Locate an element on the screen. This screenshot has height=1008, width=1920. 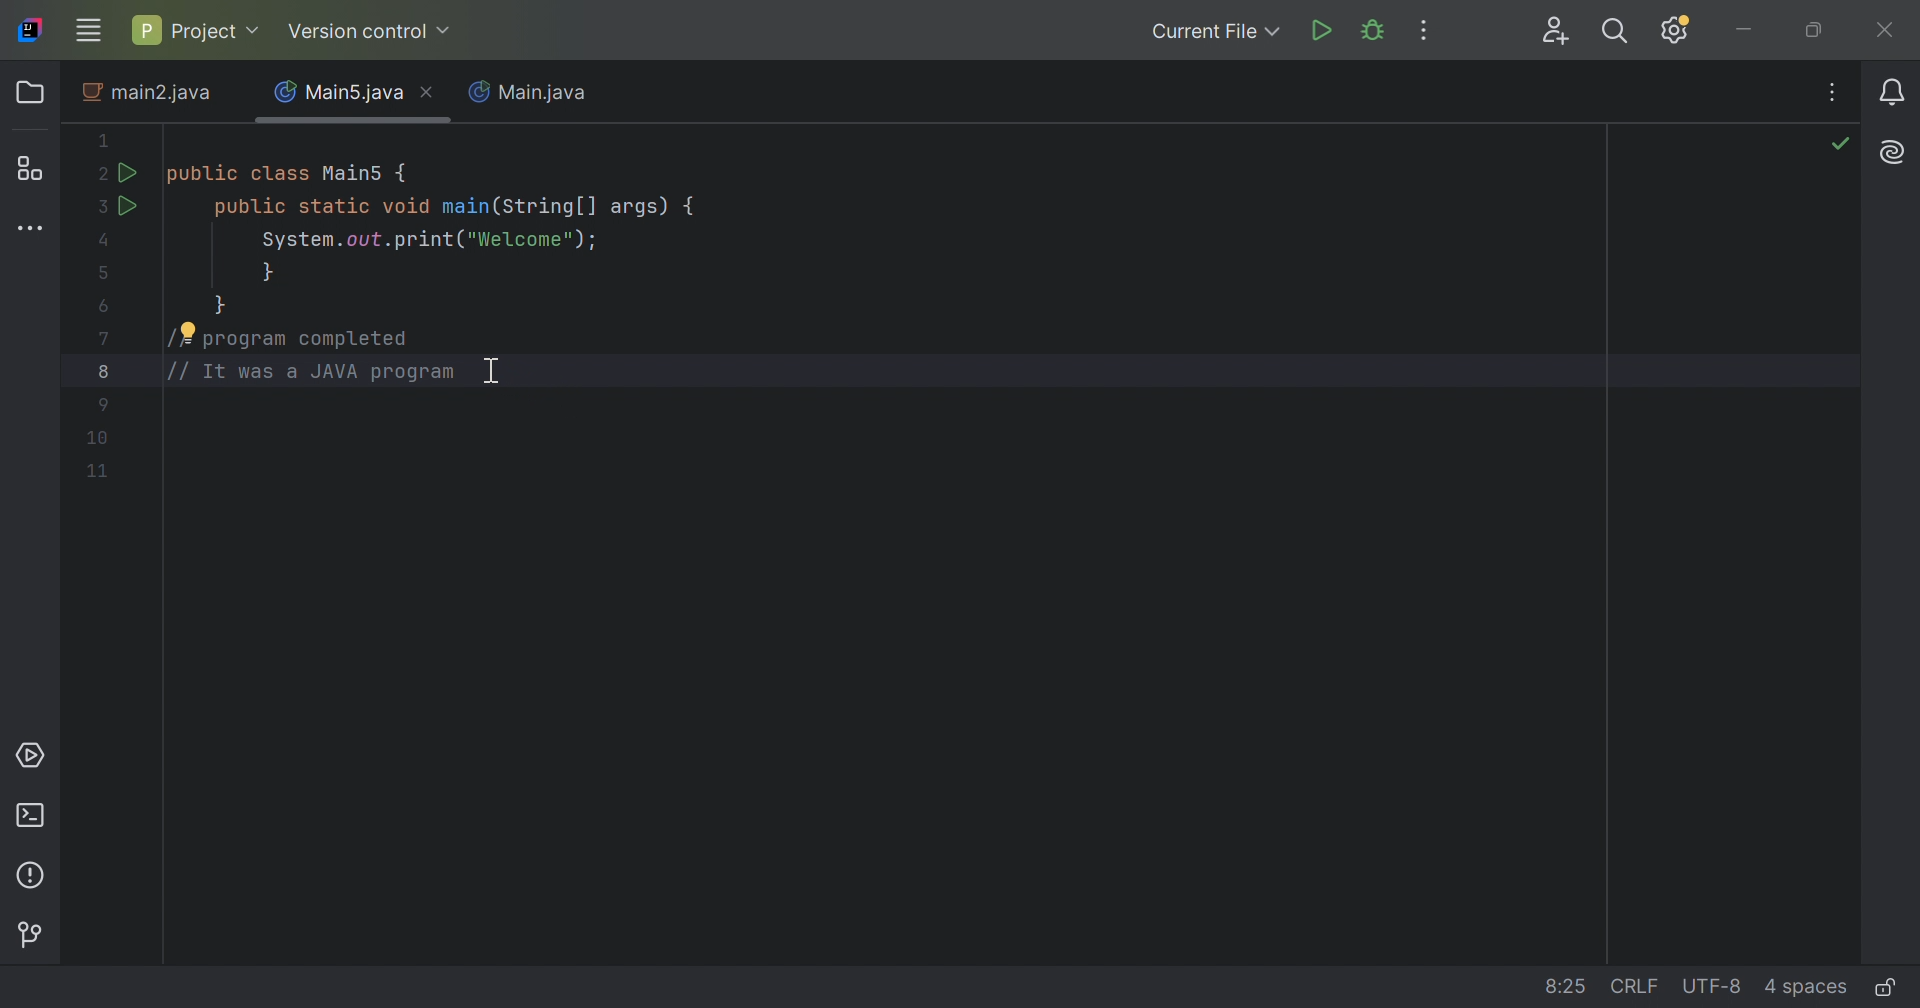
Structure is located at coordinates (35, 168).